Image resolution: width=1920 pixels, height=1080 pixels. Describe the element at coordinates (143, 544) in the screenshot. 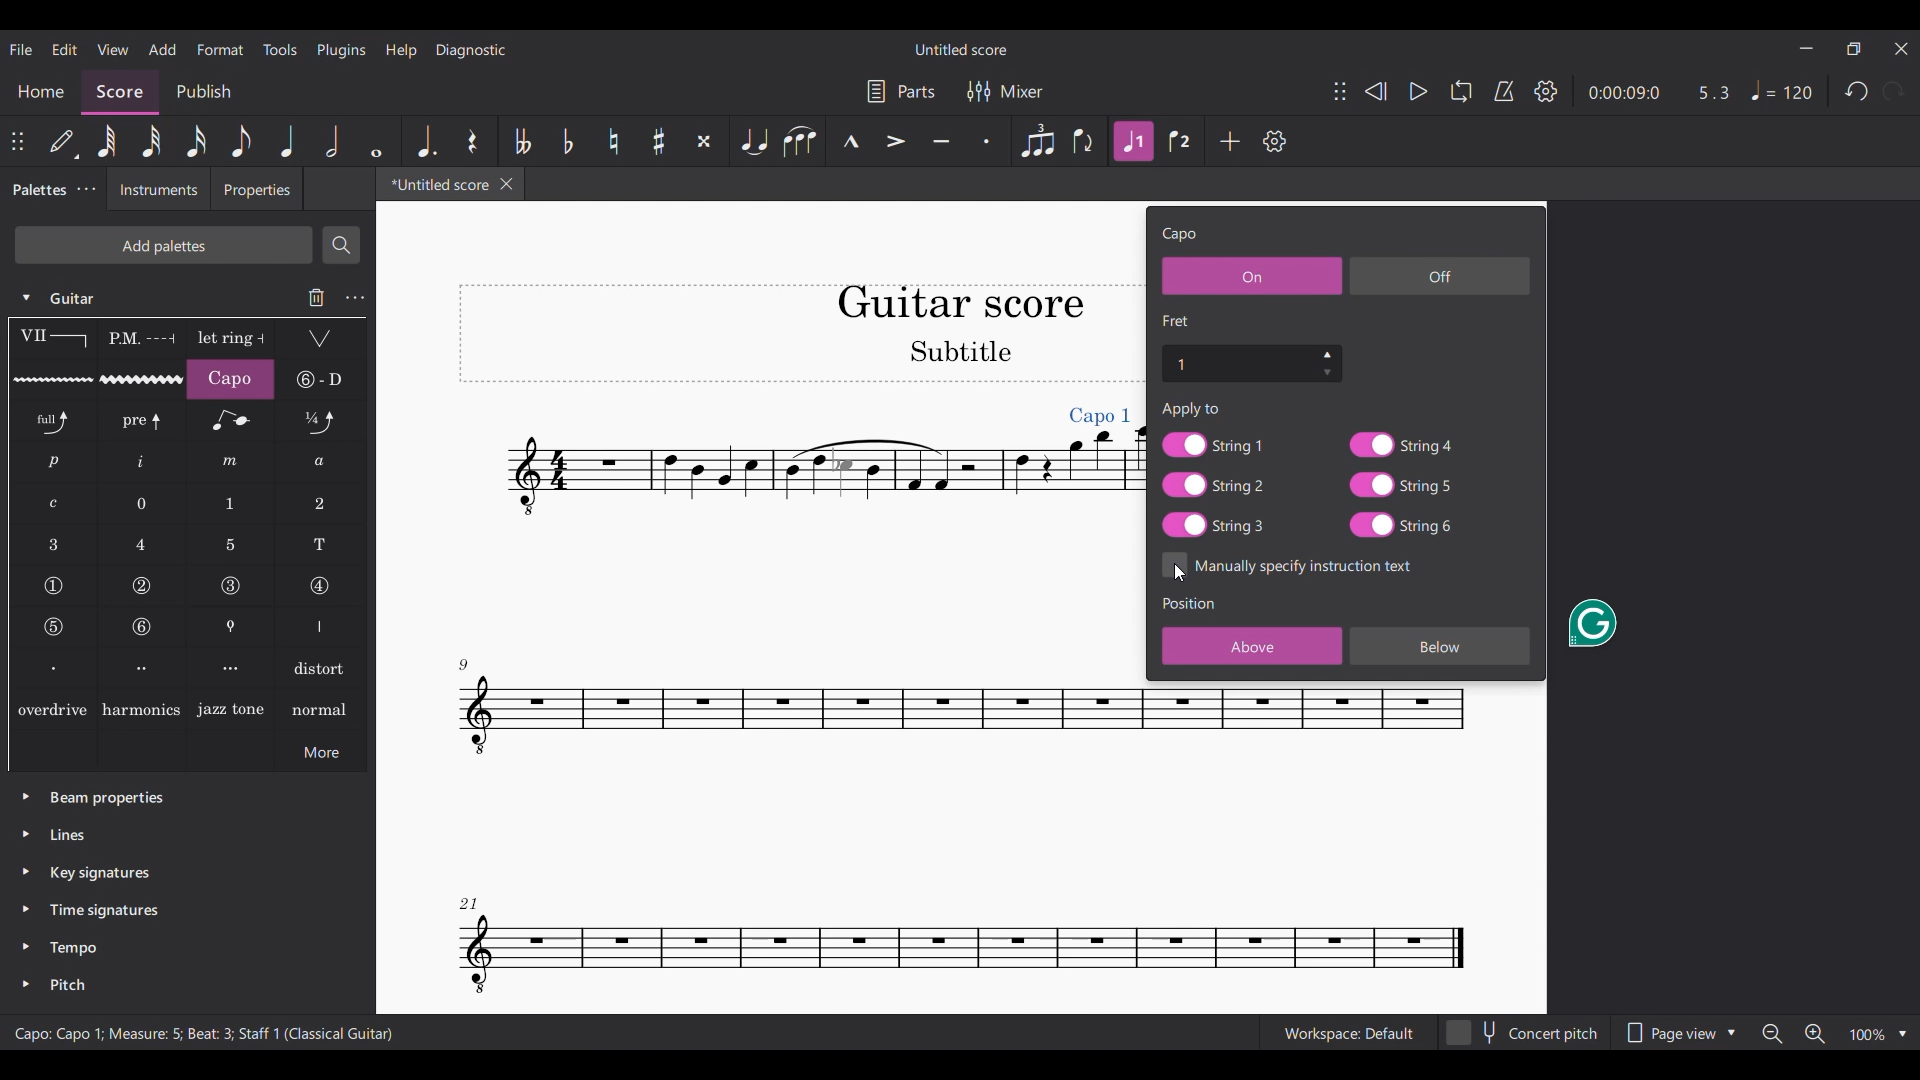

I see `LH guitar fingering 4` at that location.